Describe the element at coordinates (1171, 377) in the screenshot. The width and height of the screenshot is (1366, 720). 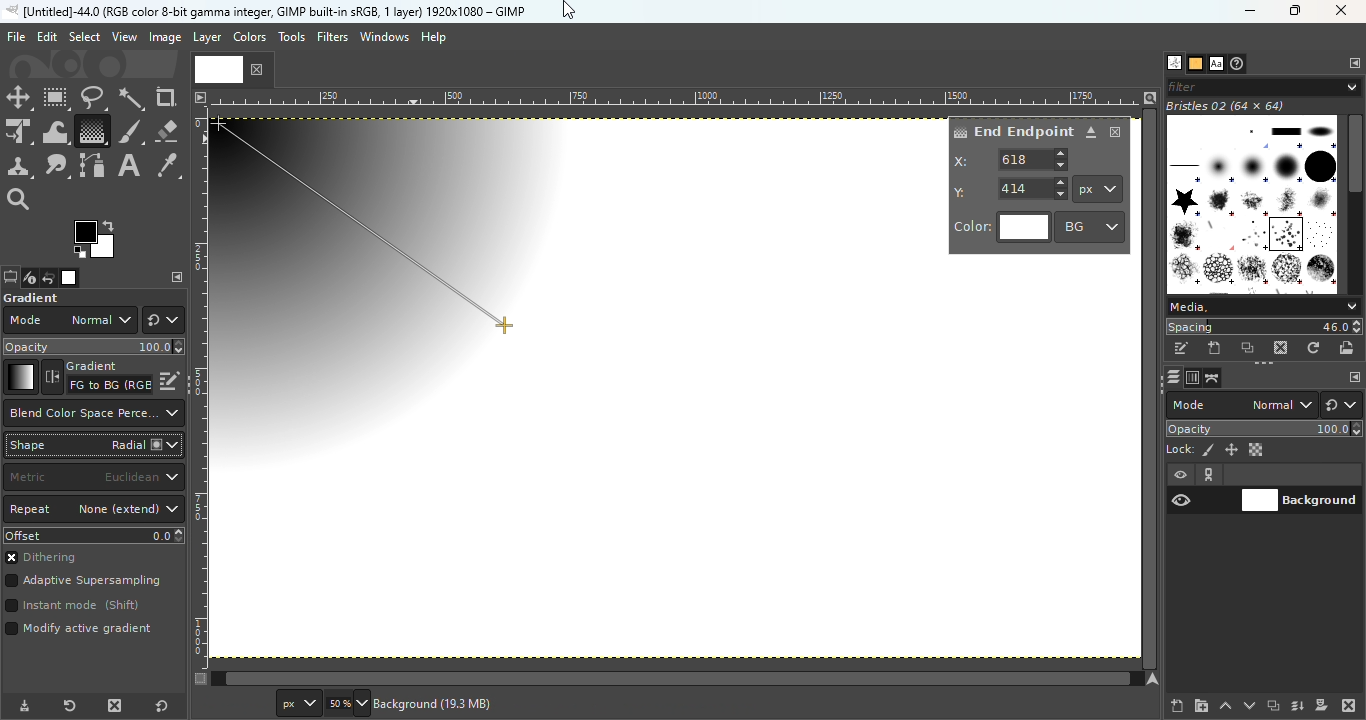
I see `Open the layers dialog` at that location.